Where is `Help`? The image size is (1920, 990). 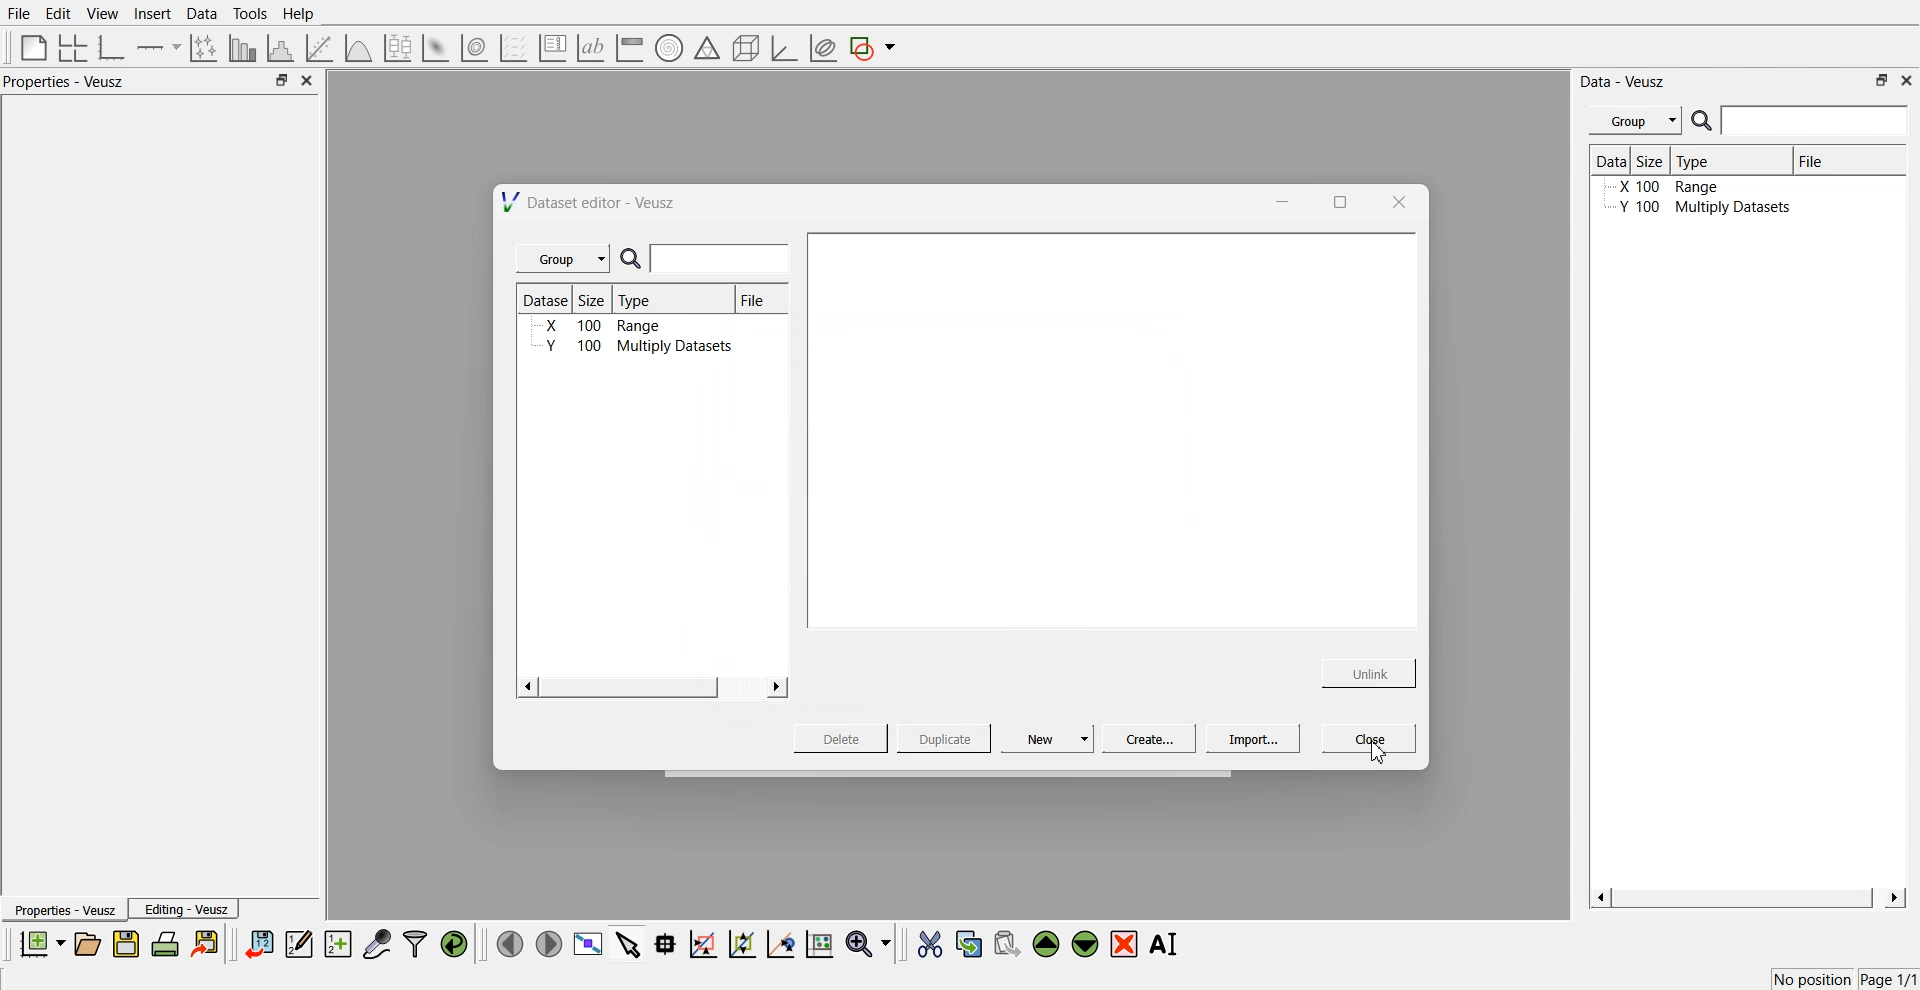
Help is located at coordinates (305, 16).